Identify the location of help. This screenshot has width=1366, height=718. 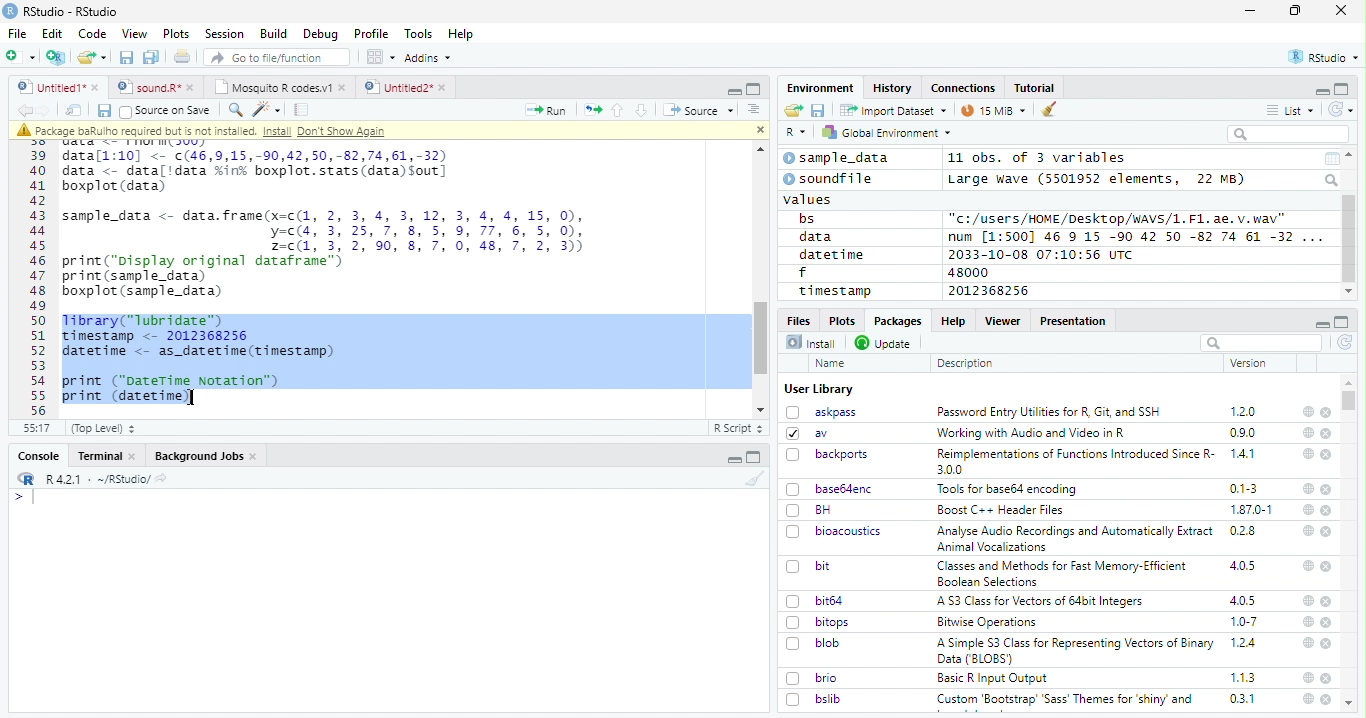
(1308, 489).